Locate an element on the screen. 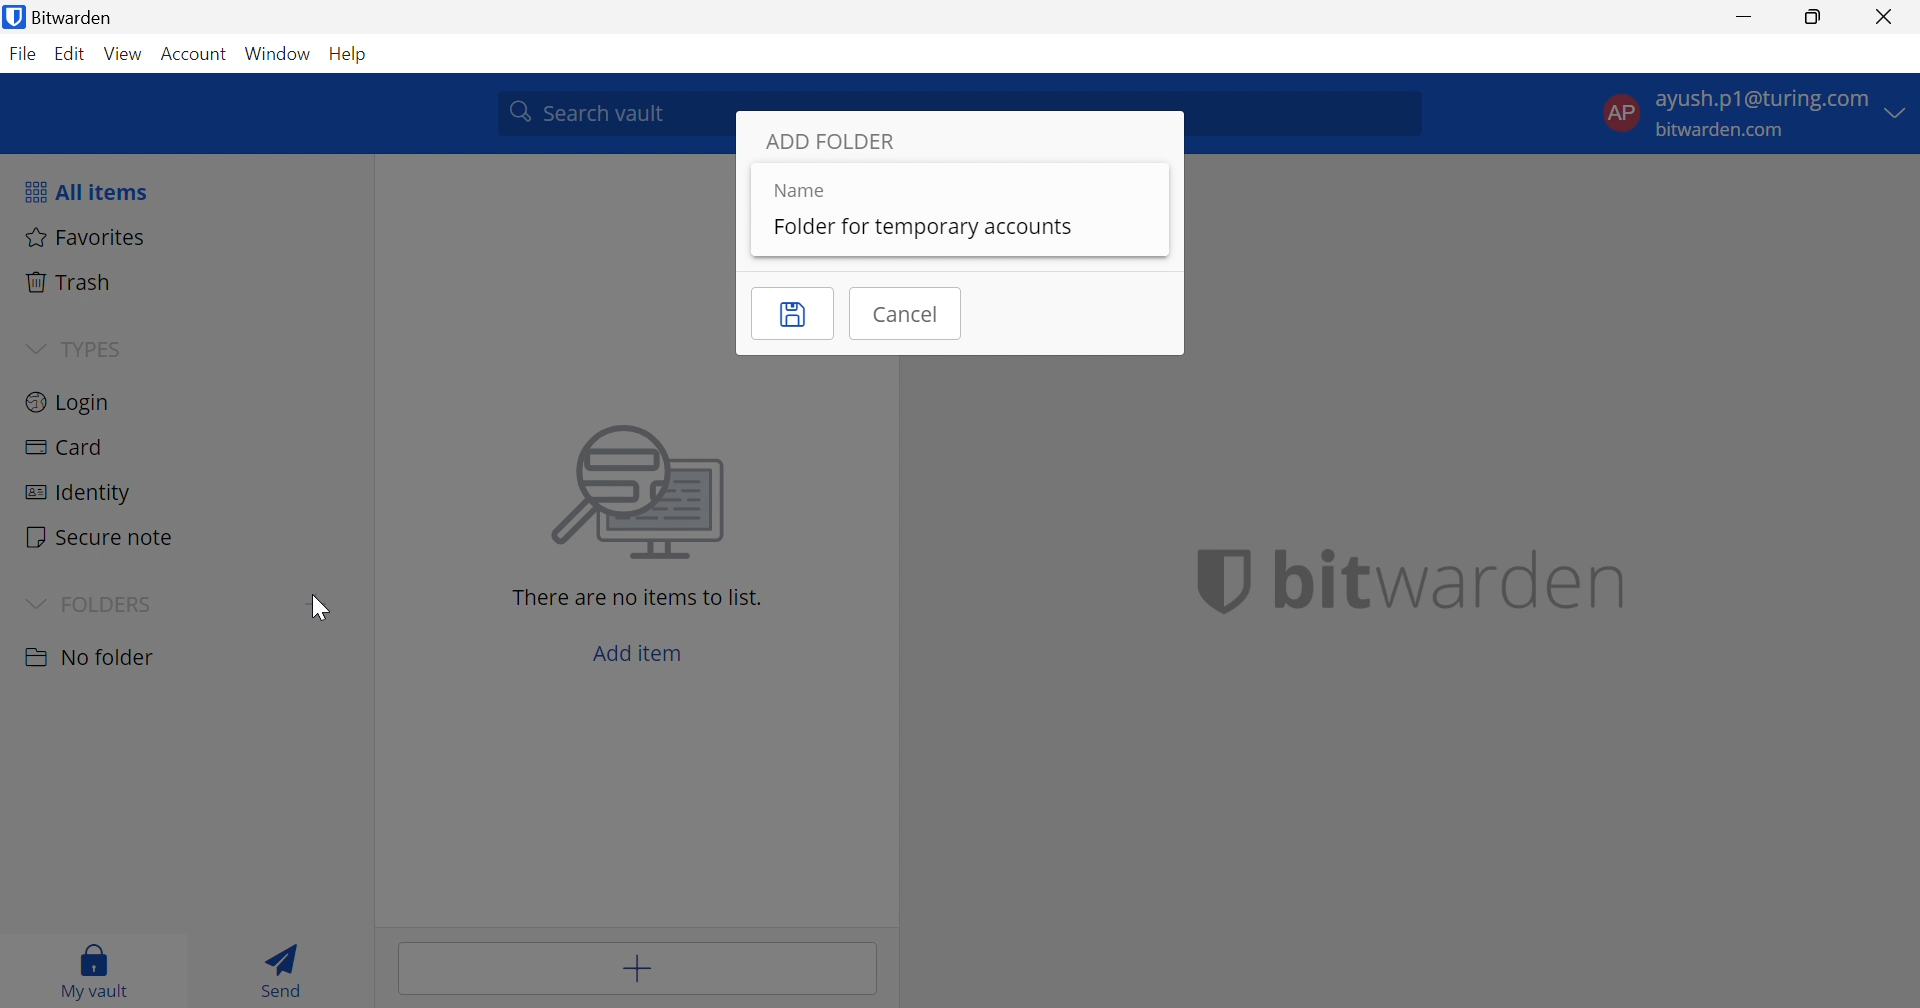 The width and height of the screenshot is (1920, 1008). Add item is located at coordinates (647, 654).